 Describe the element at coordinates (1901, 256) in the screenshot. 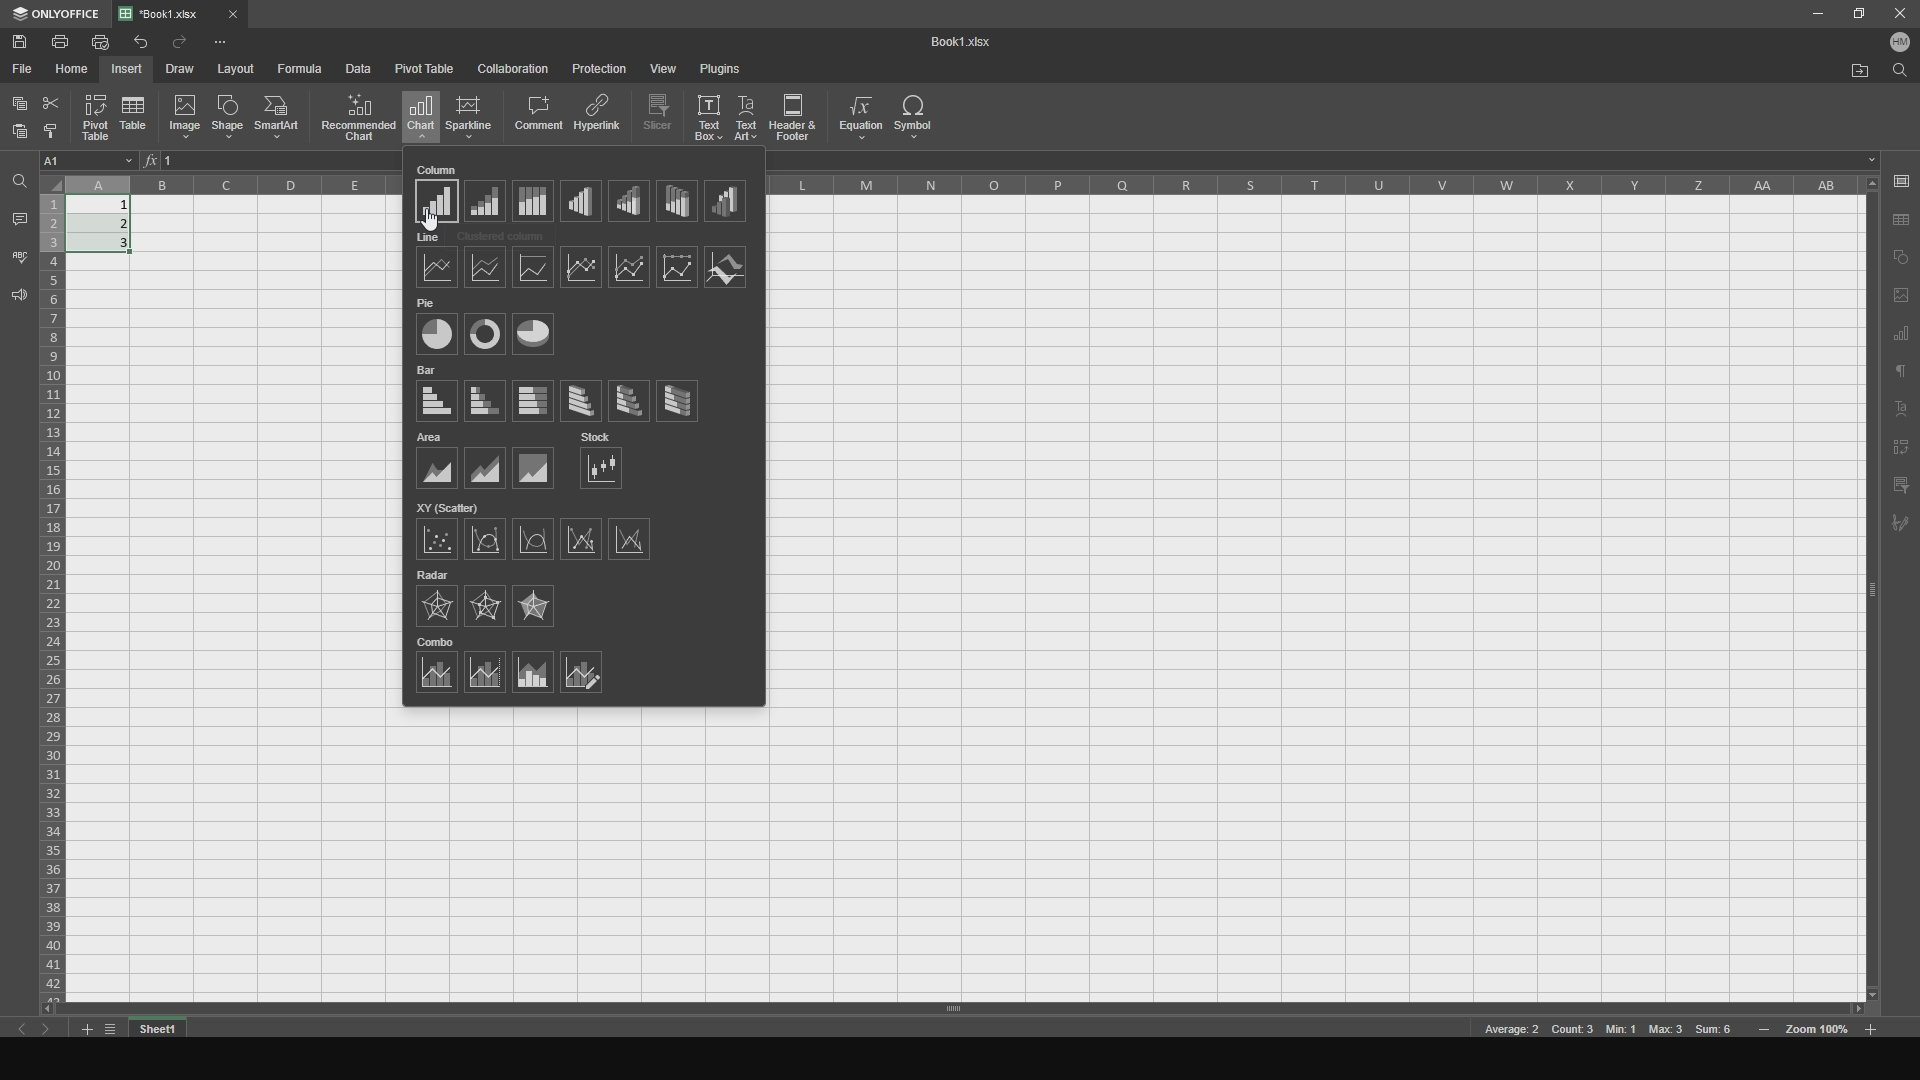

I see `copy` at that location.